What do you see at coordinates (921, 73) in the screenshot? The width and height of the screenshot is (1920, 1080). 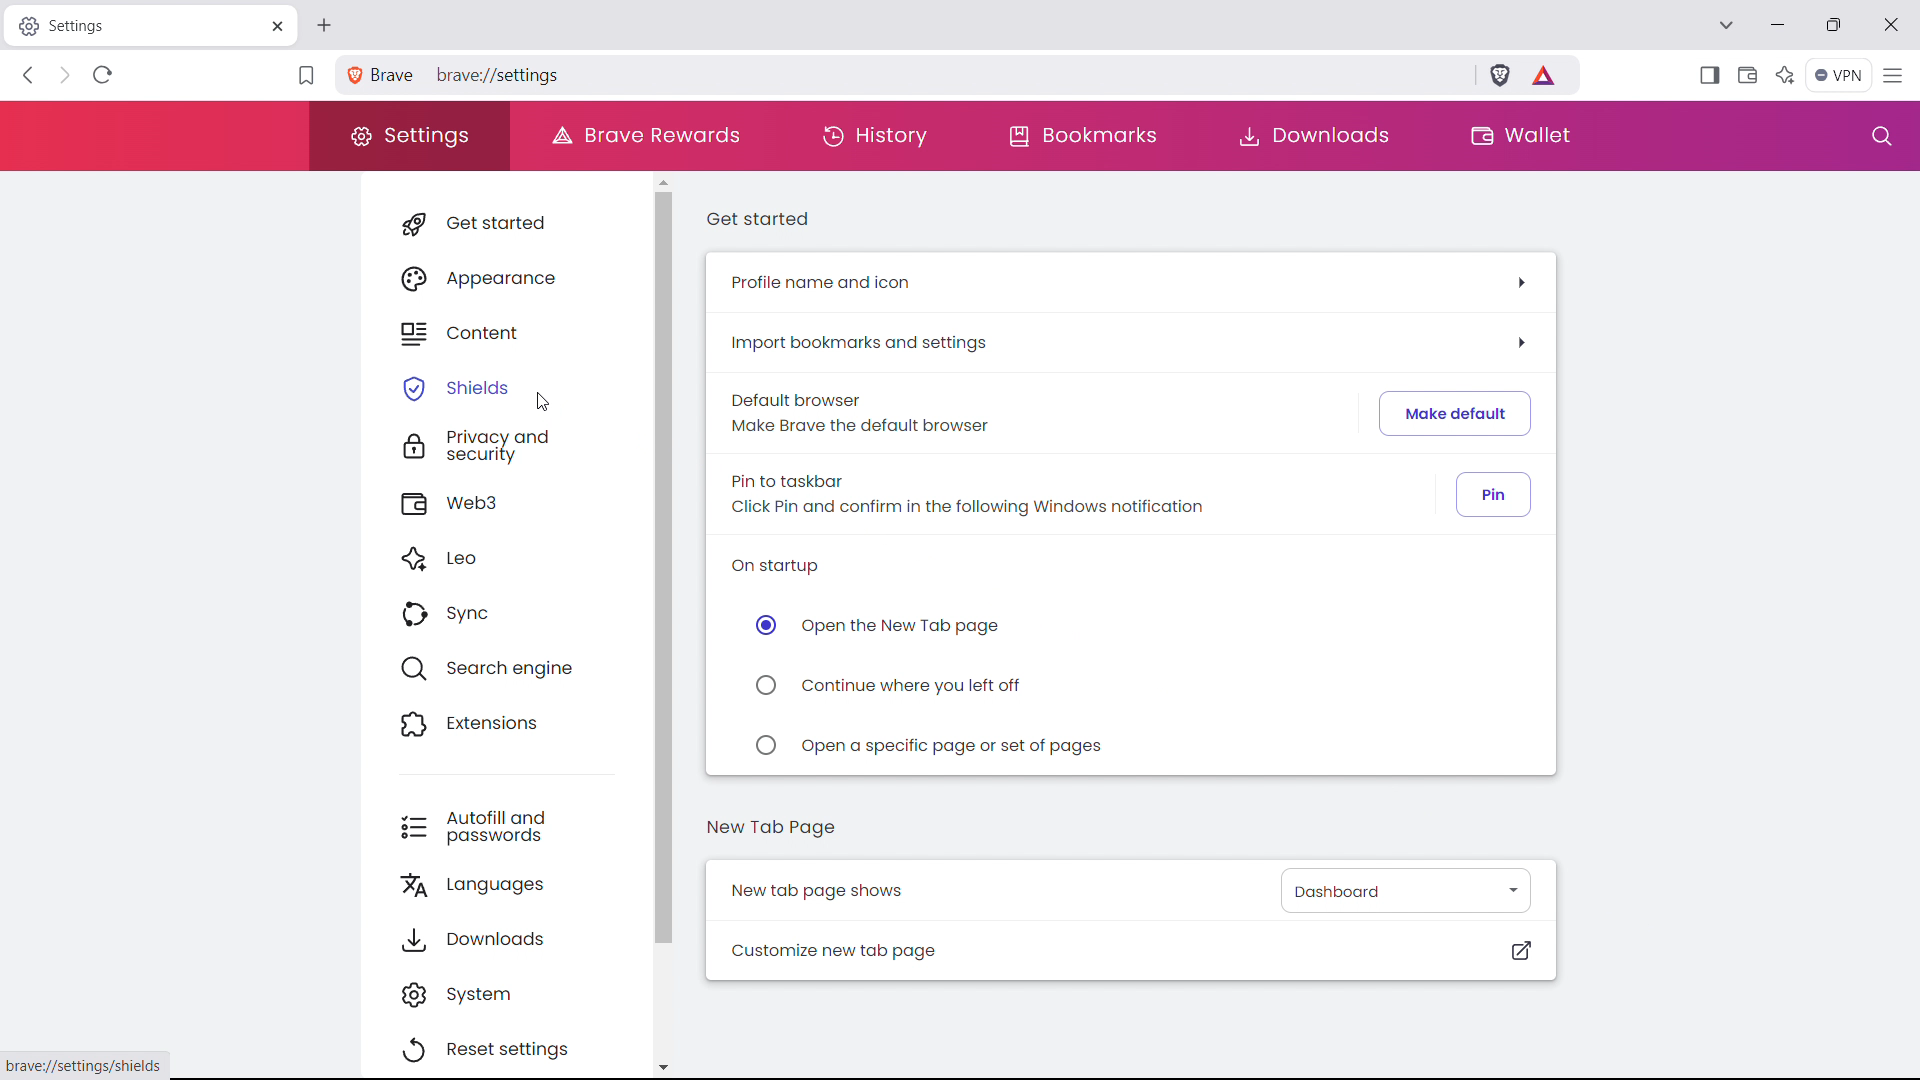 I see `search brave or type a URL` at bounding box center [921, 73].